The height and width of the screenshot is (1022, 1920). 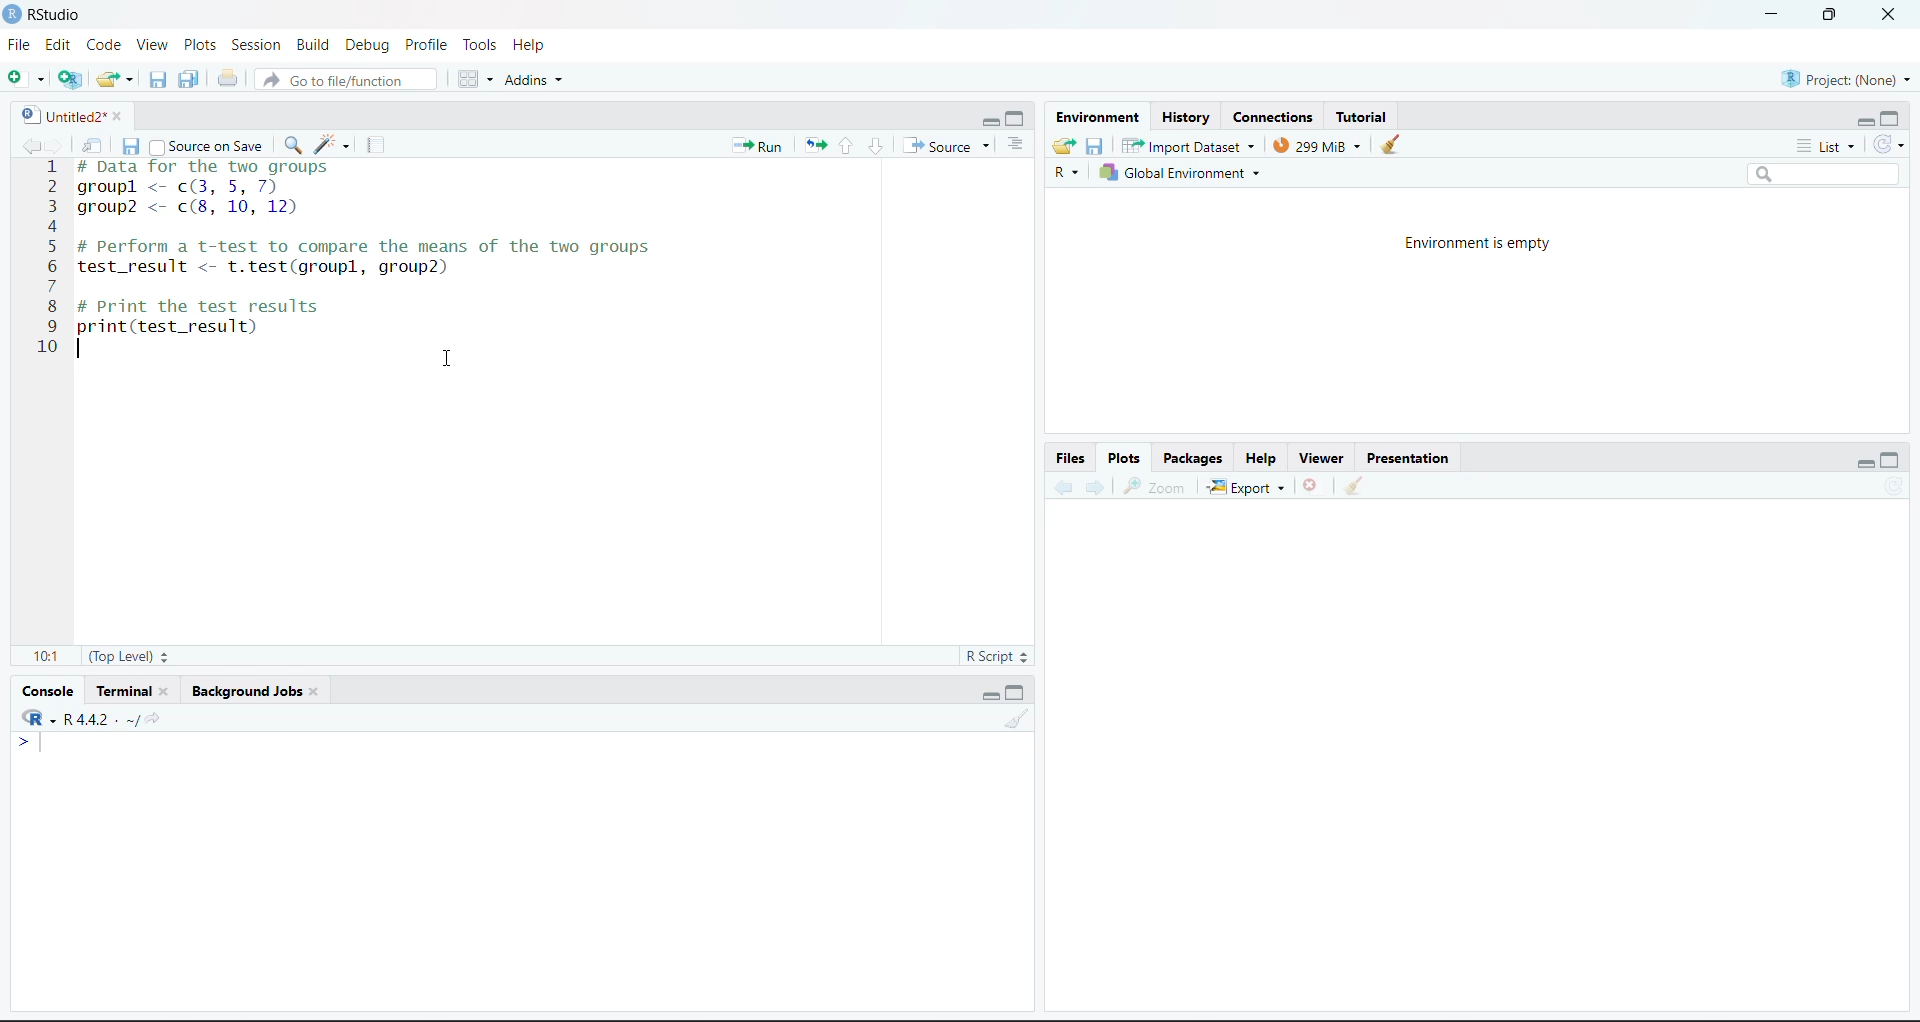 I want to click on >, so click(x=25, y=740).